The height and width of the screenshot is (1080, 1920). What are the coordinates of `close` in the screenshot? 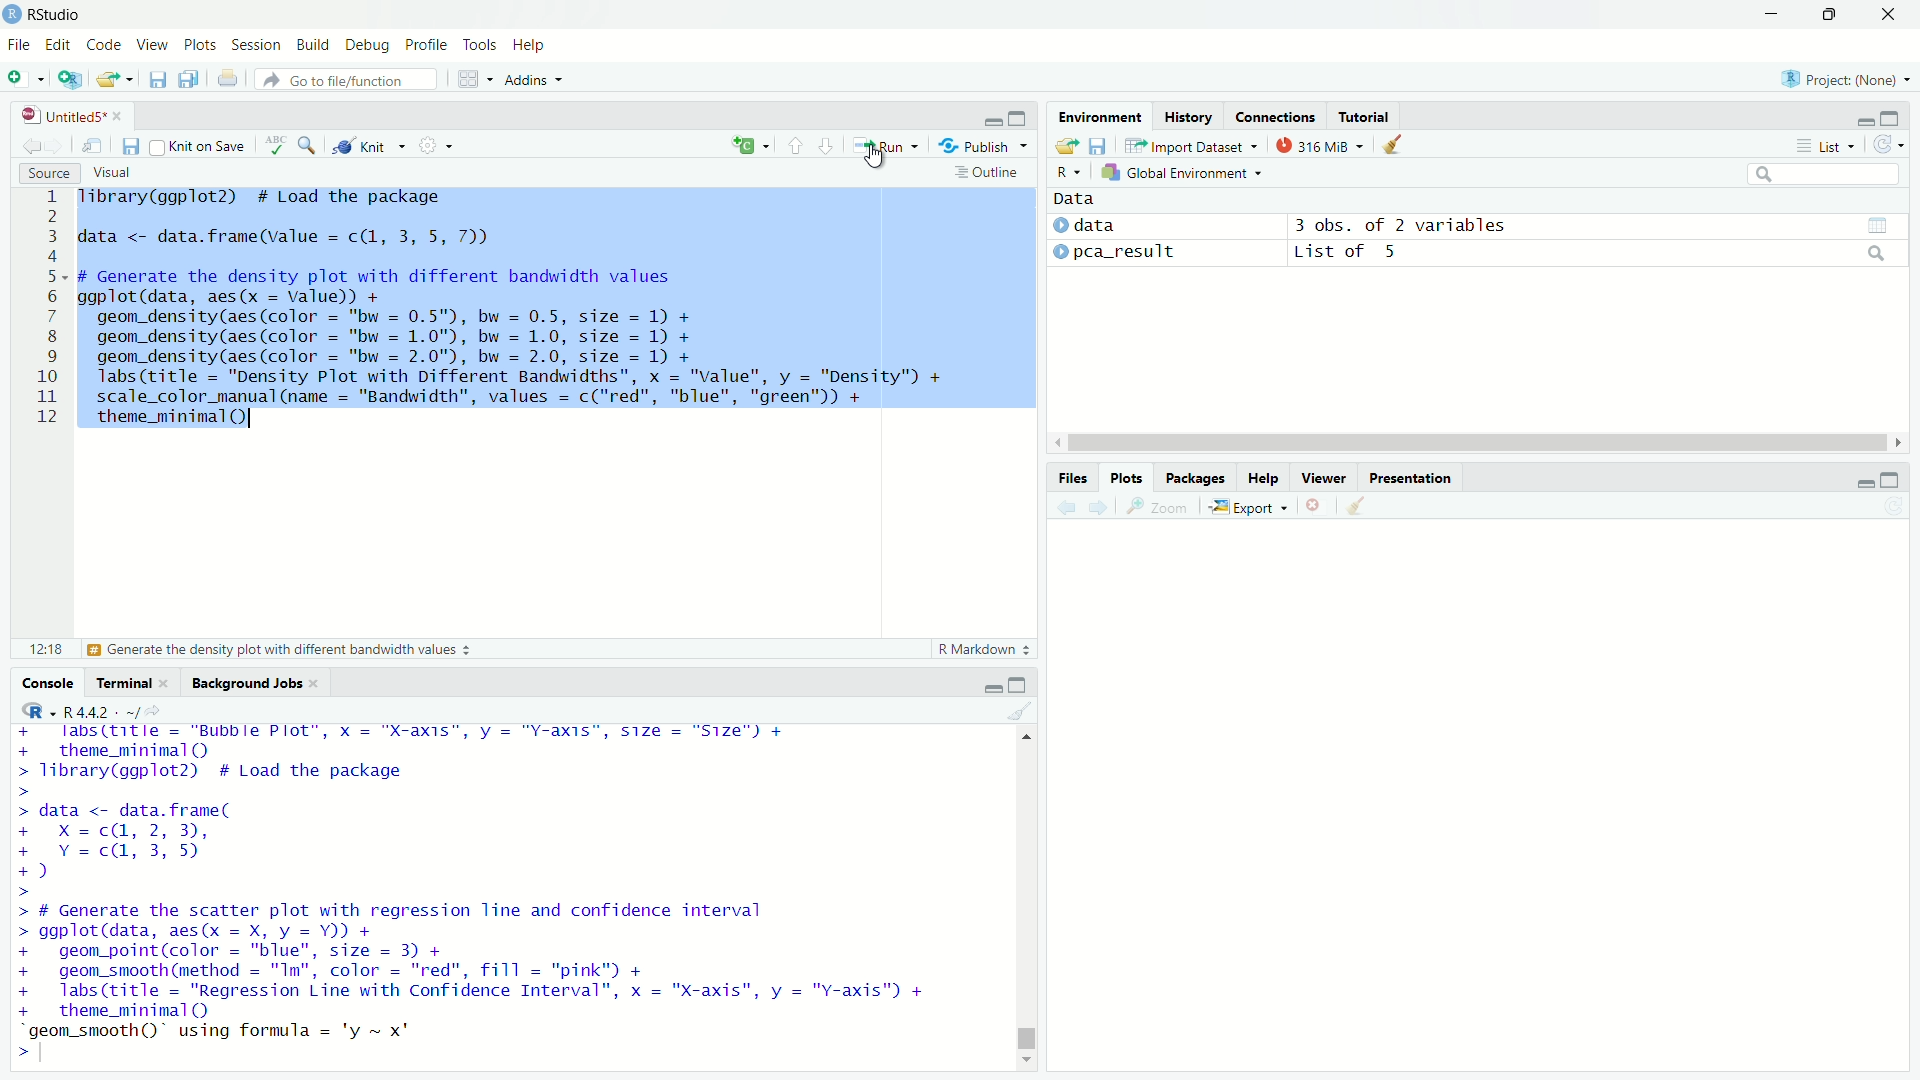 It's located at (1888, 14).